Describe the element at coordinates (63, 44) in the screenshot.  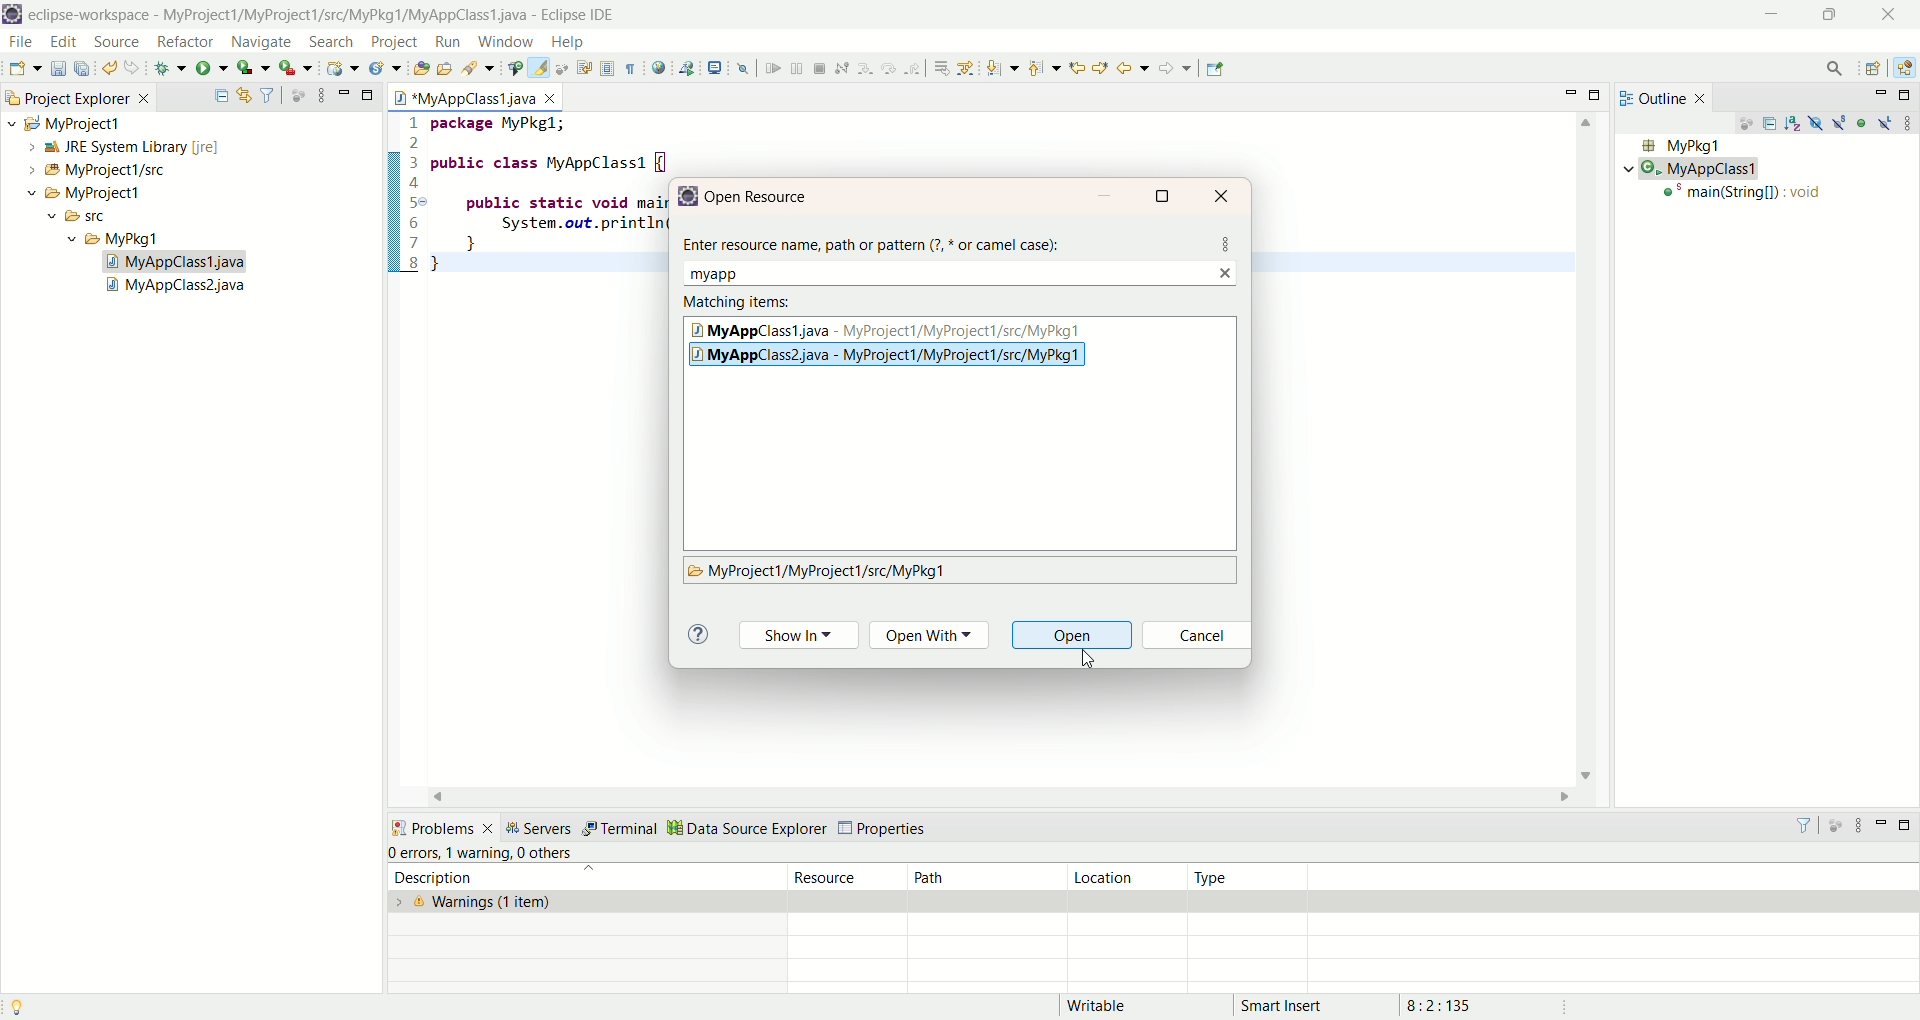
I see `edit` at that location.